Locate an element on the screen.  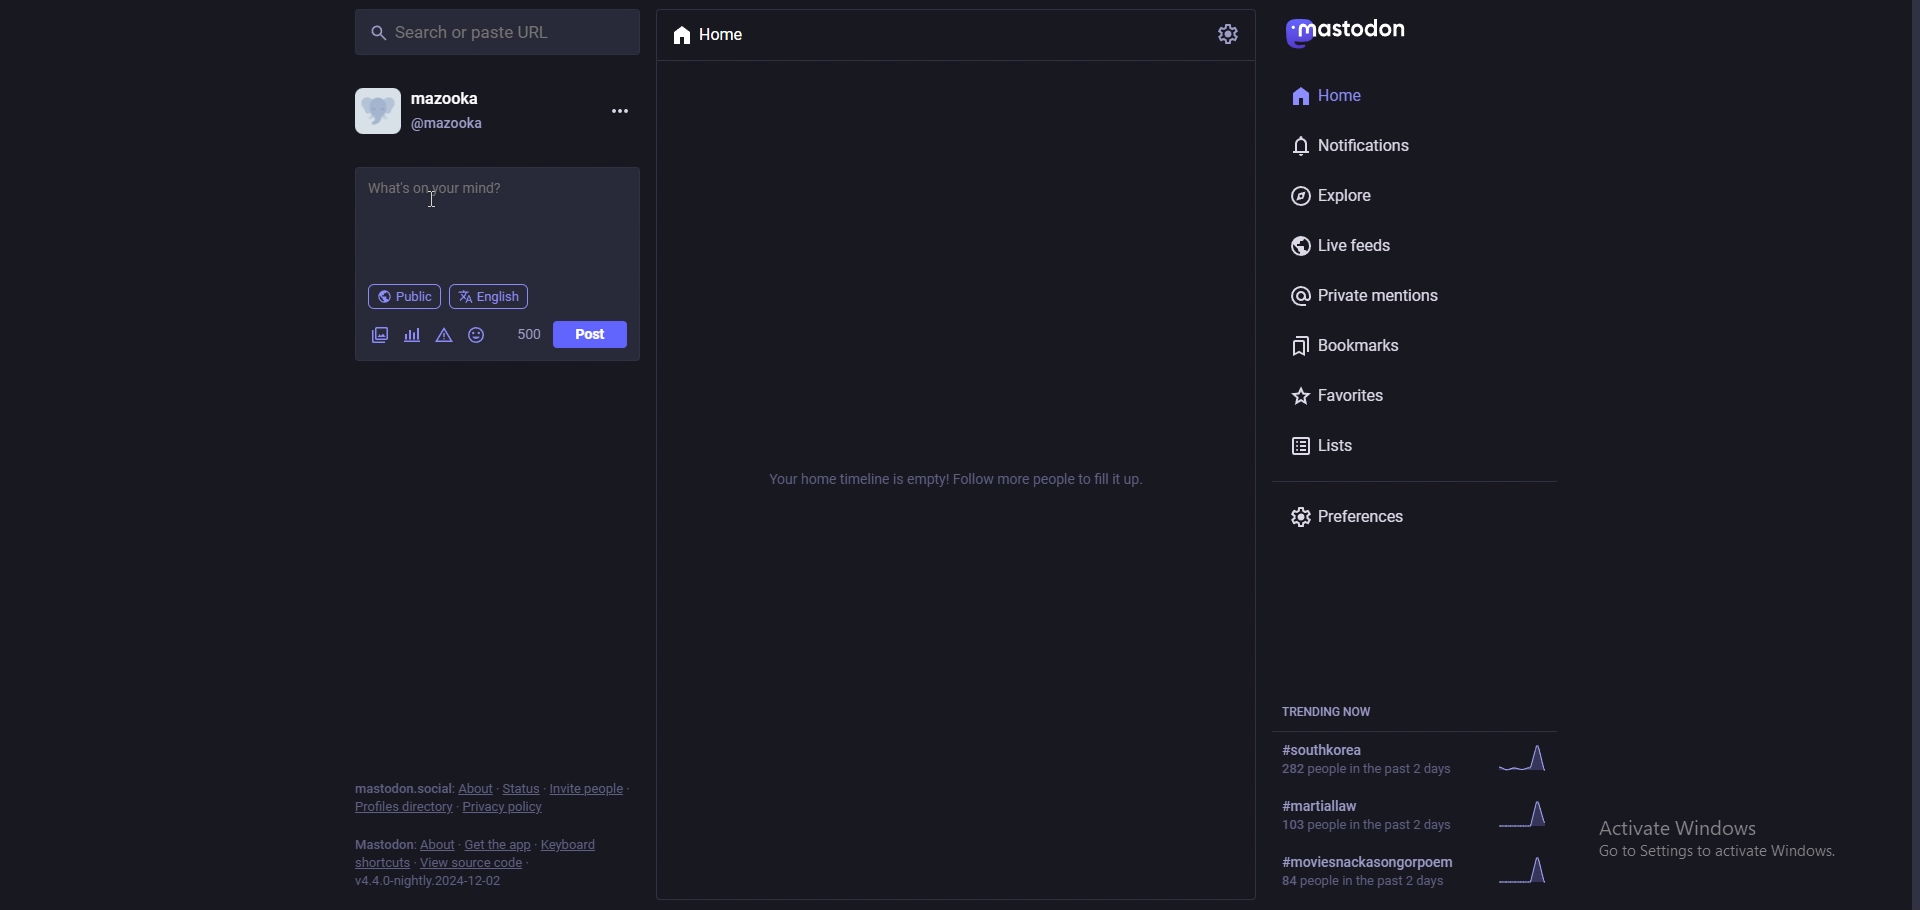
view source code is located at coordinates (475, 864).